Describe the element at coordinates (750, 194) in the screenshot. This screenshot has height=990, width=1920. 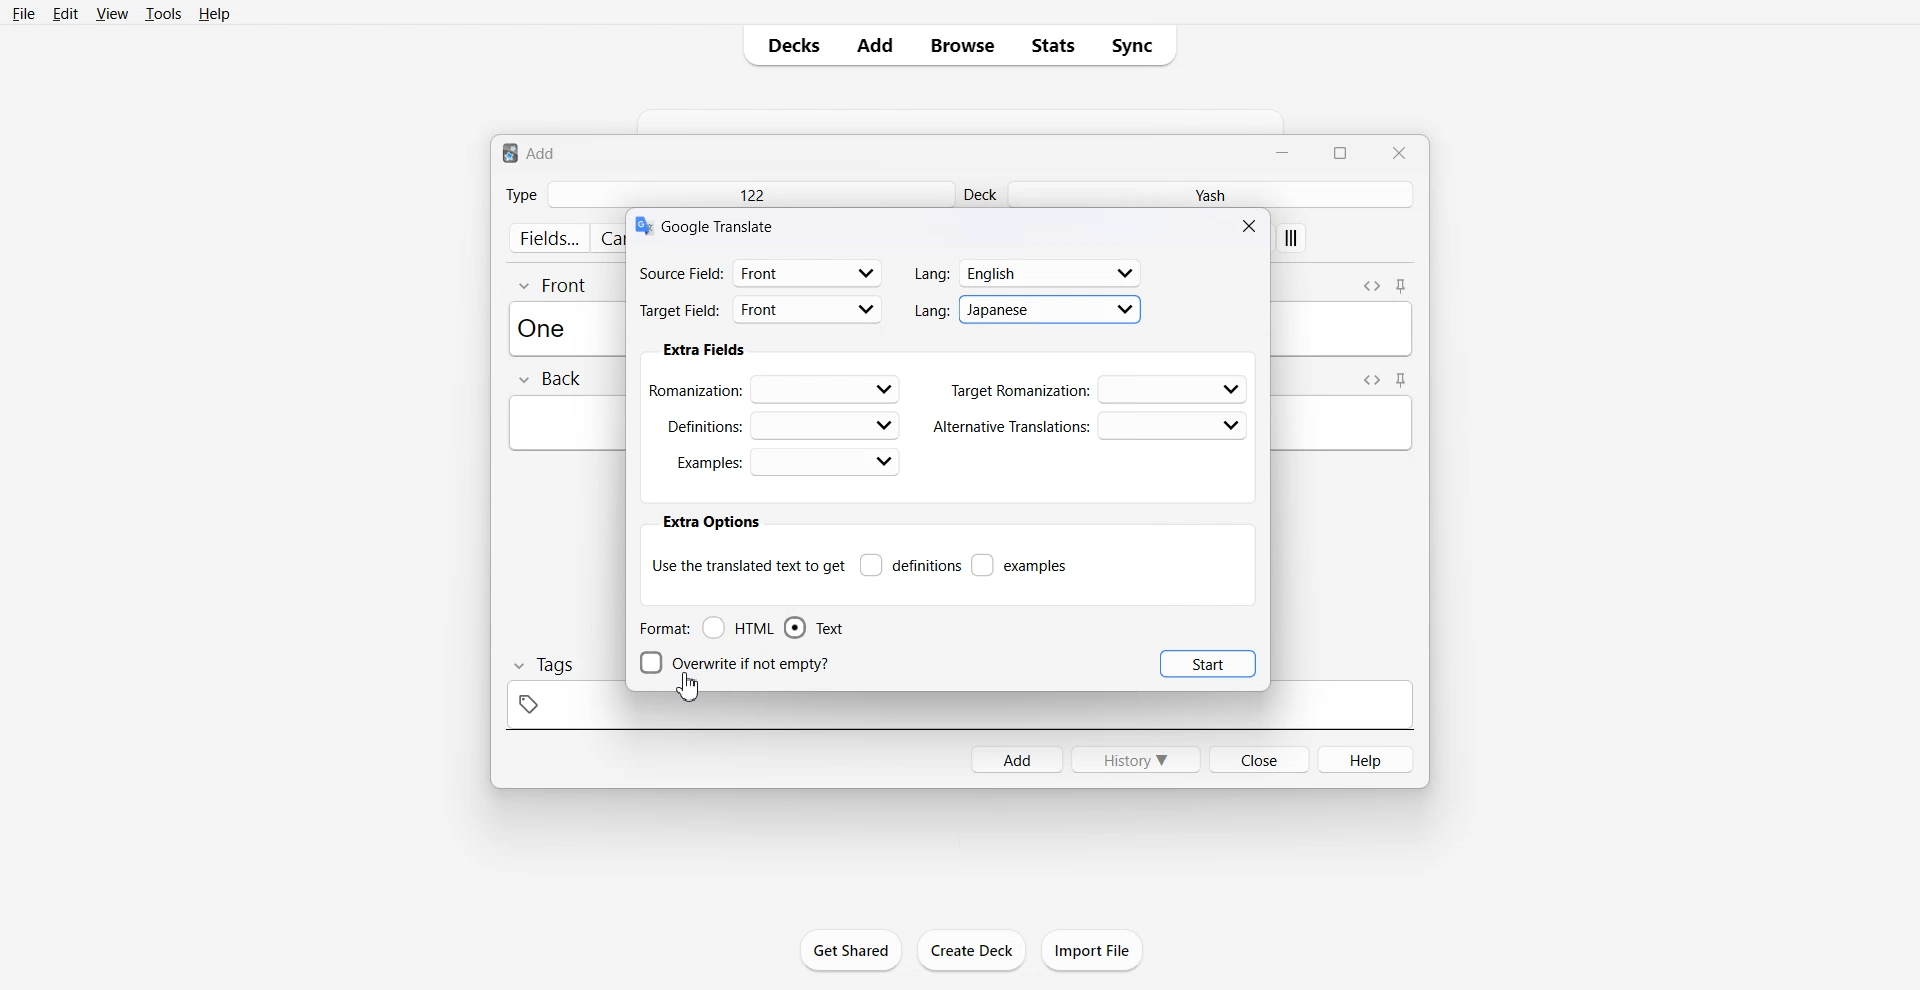
I see `122` at that location.